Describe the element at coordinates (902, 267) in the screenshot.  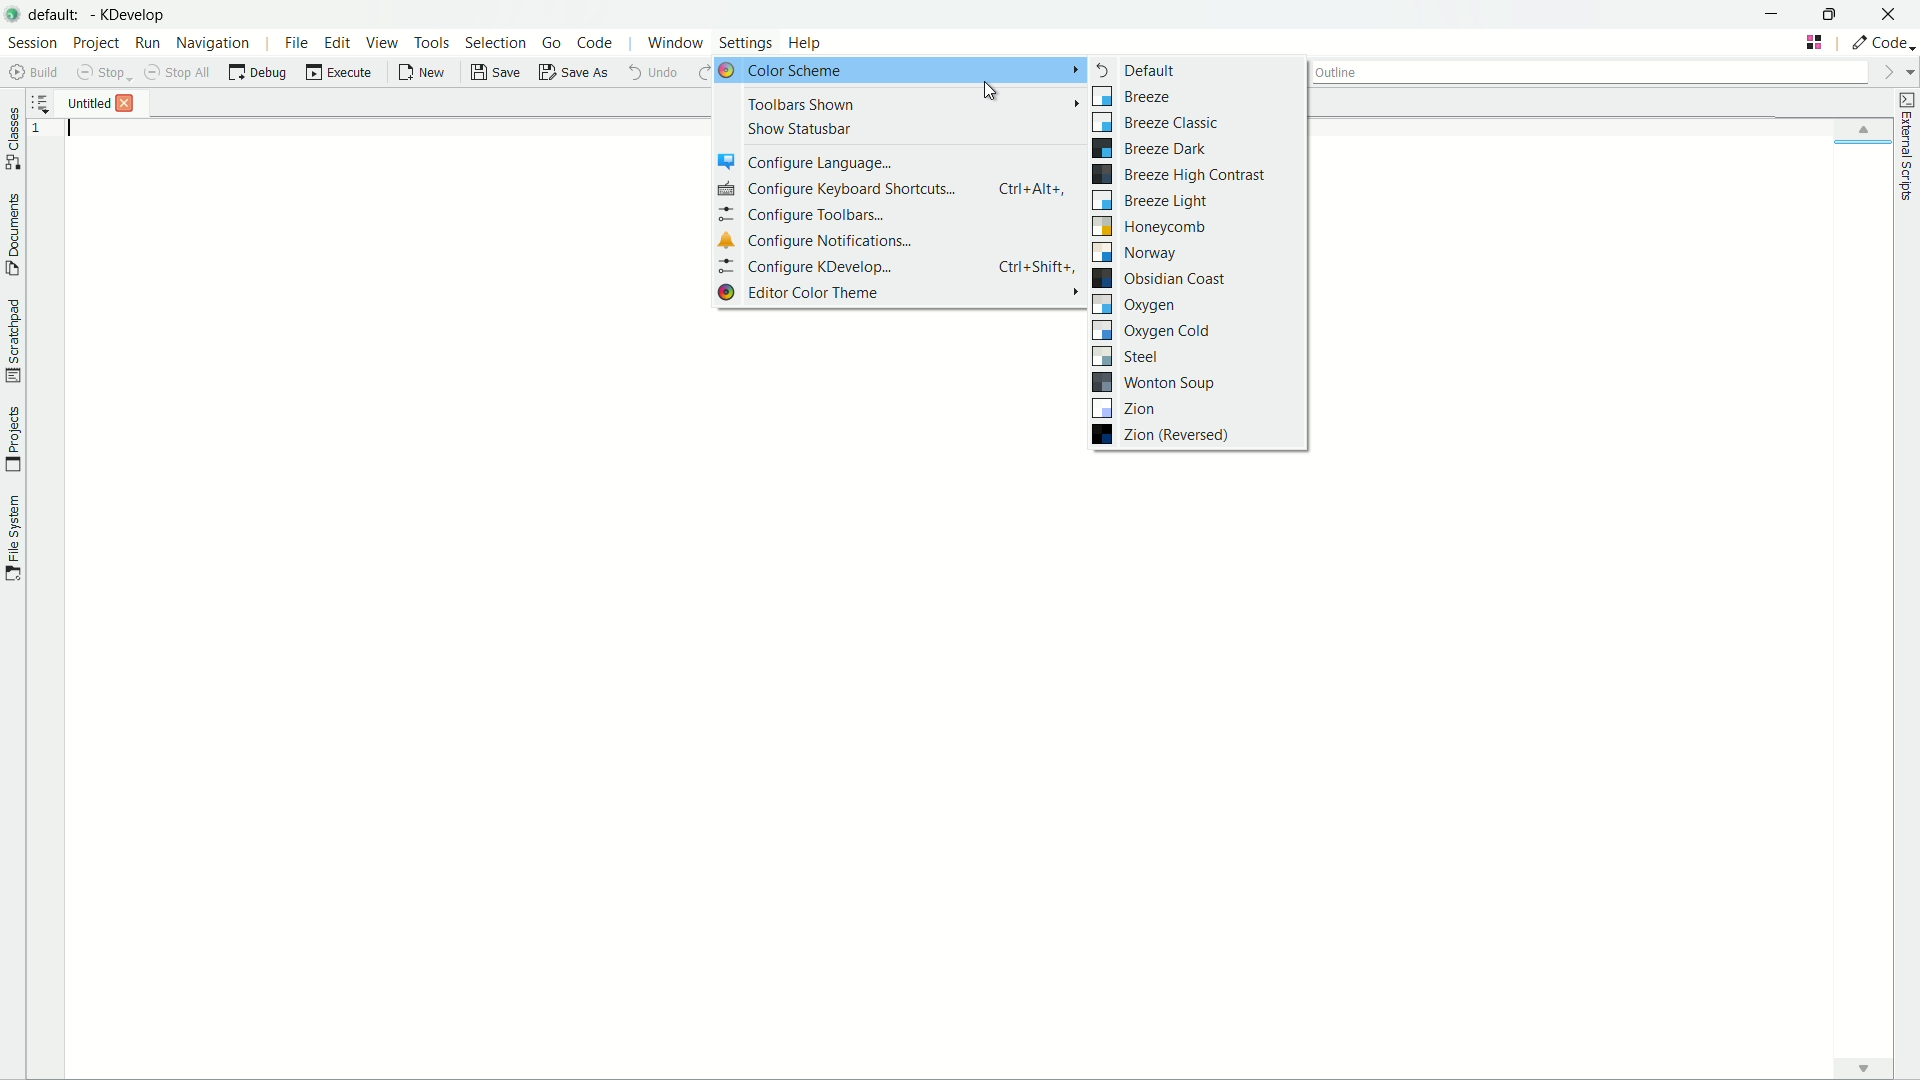
I see `configure kdevelop` at that location.